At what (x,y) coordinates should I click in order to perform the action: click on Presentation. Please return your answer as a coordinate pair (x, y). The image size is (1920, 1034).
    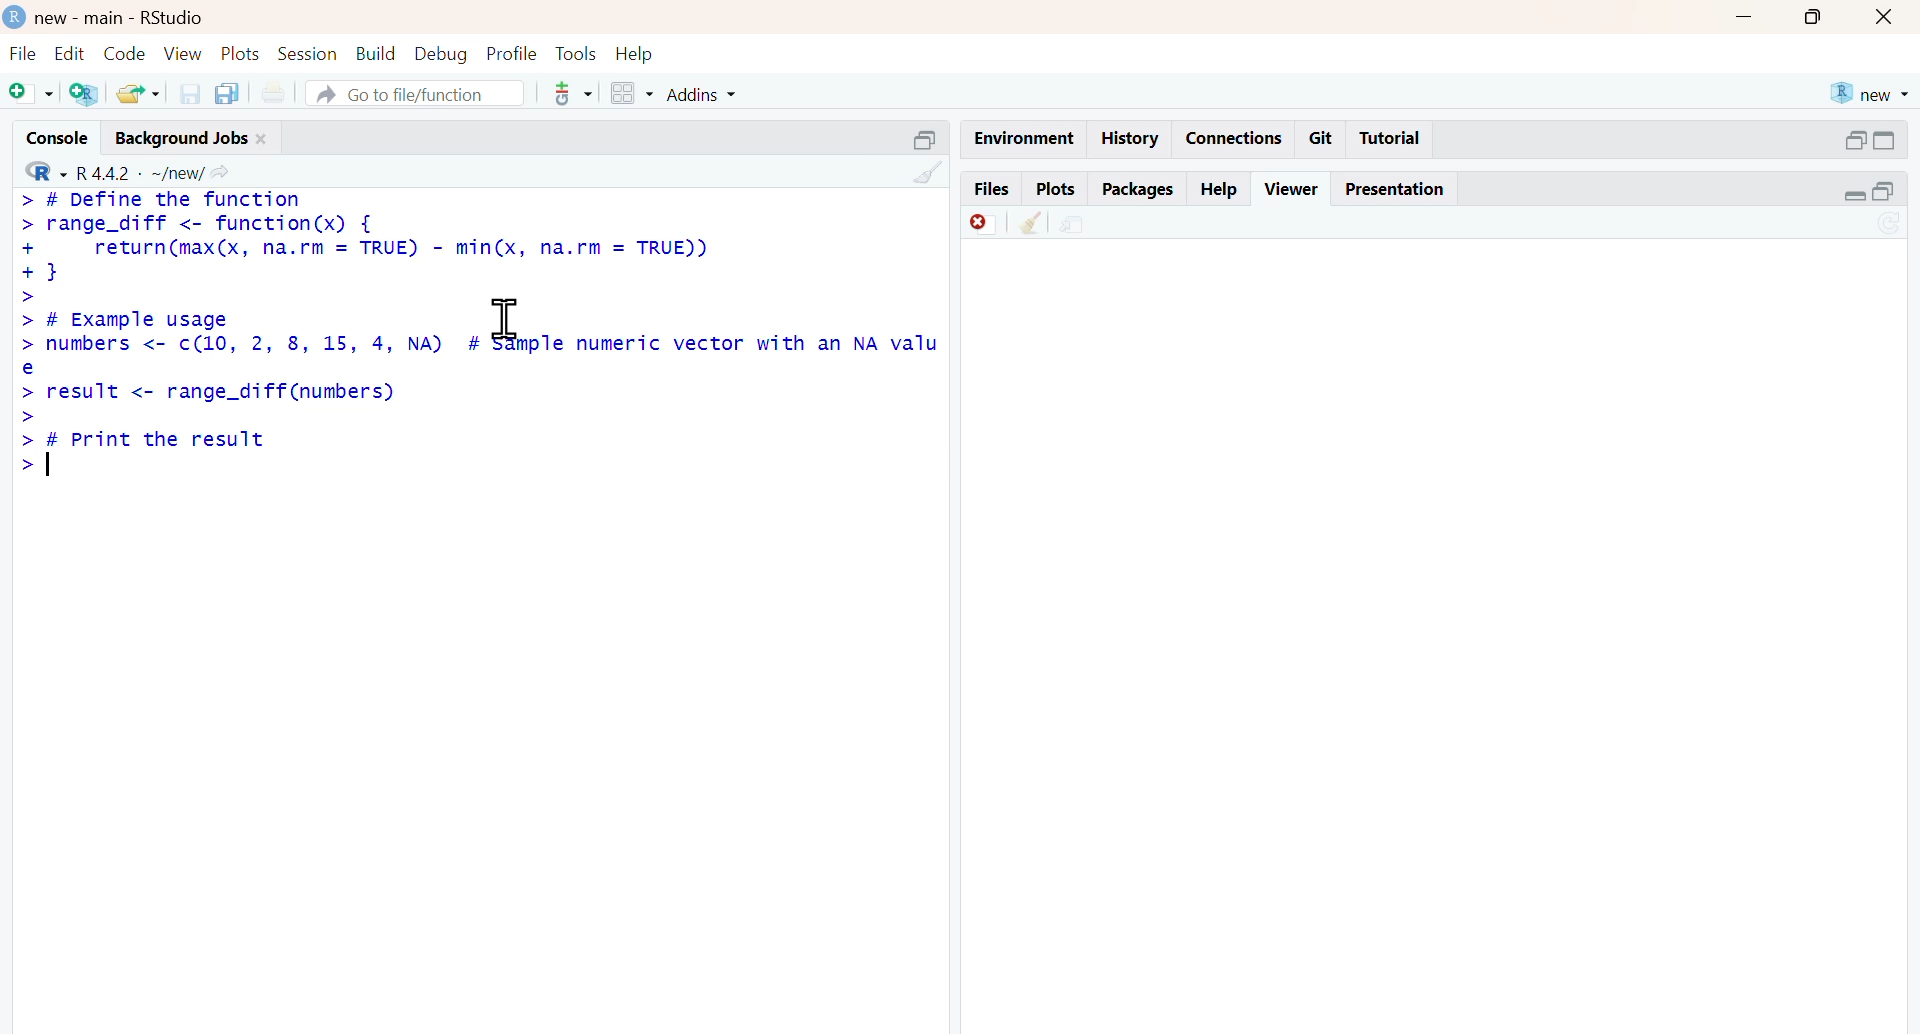
    Looking at the image, I should click on (1395, 189).